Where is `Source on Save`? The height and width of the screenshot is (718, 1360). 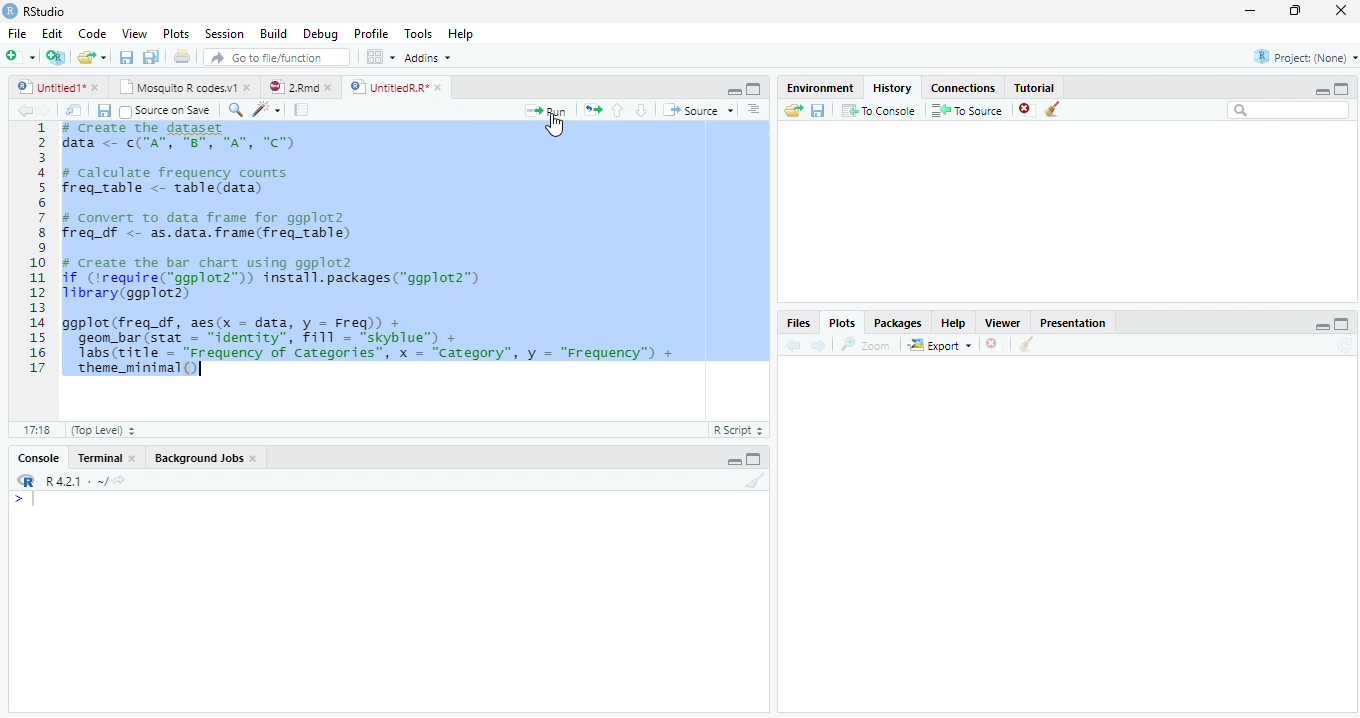 Source on Save is located at coordinates (167, 110).